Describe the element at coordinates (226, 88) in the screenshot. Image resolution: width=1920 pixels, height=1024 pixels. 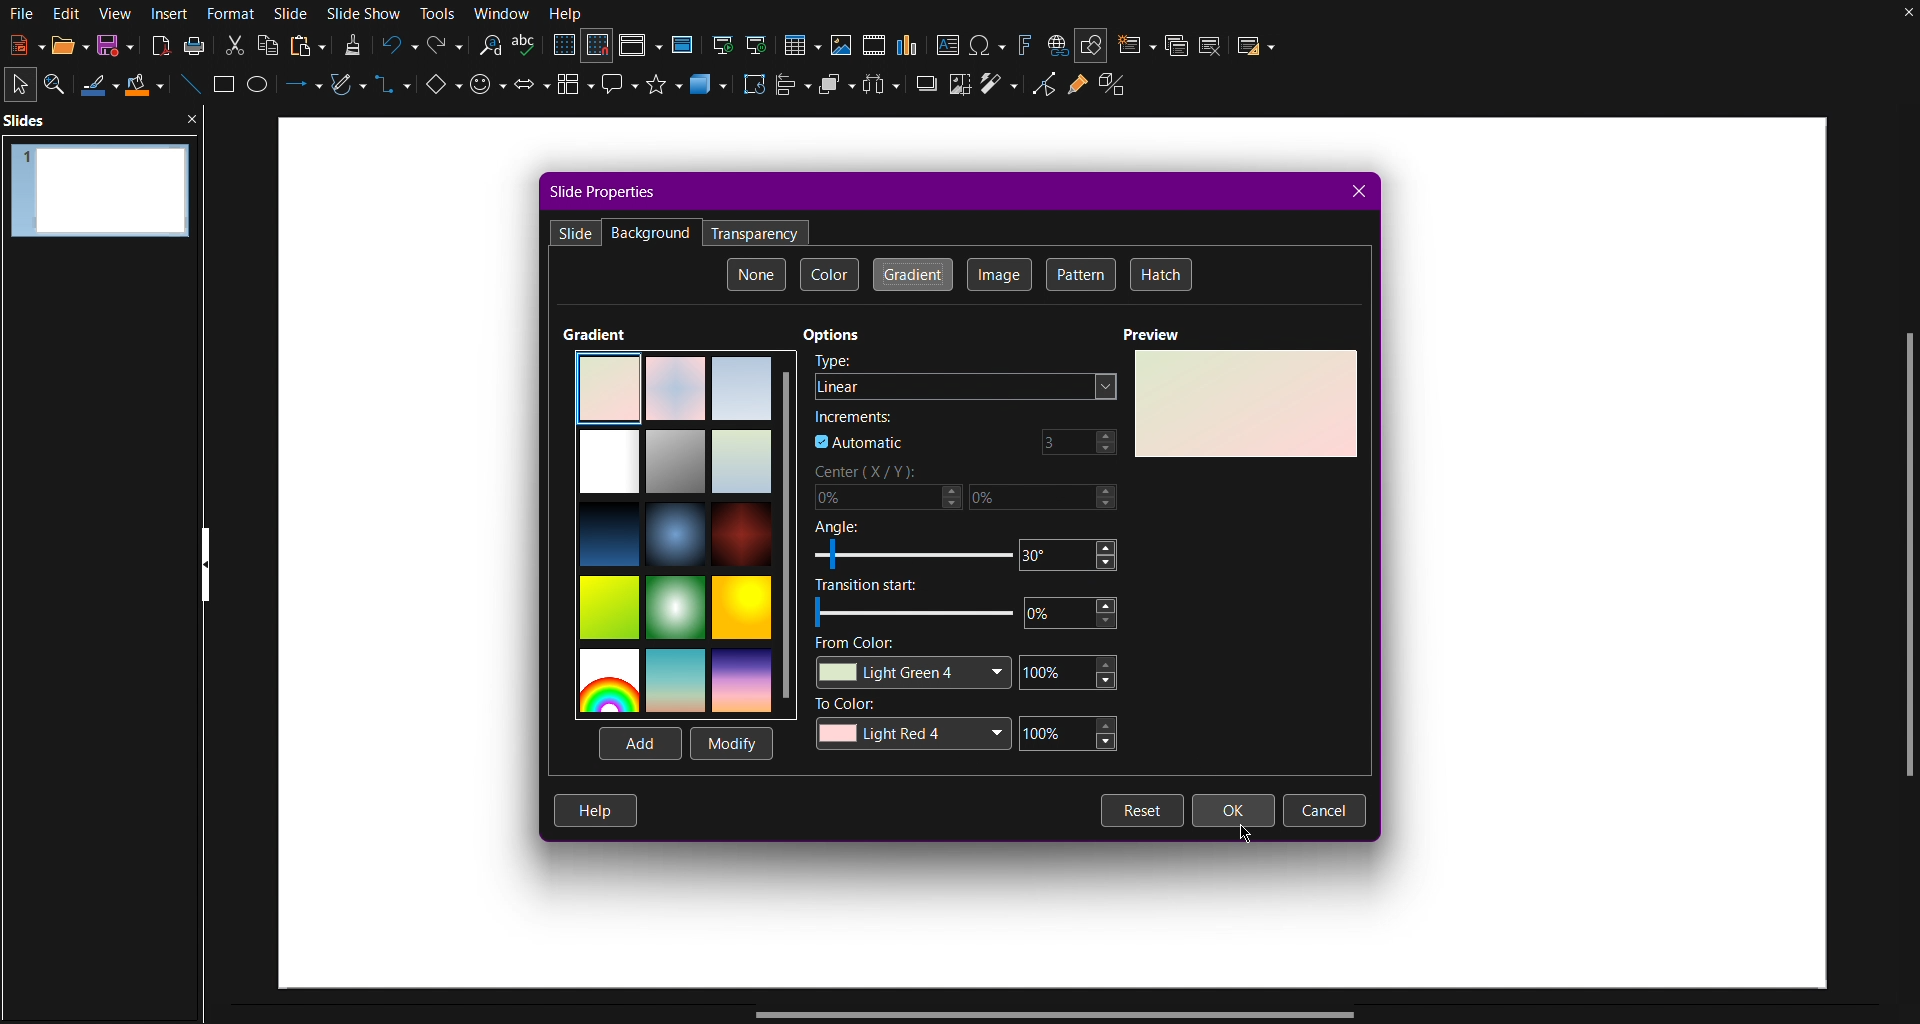
I see `Square` at that location.